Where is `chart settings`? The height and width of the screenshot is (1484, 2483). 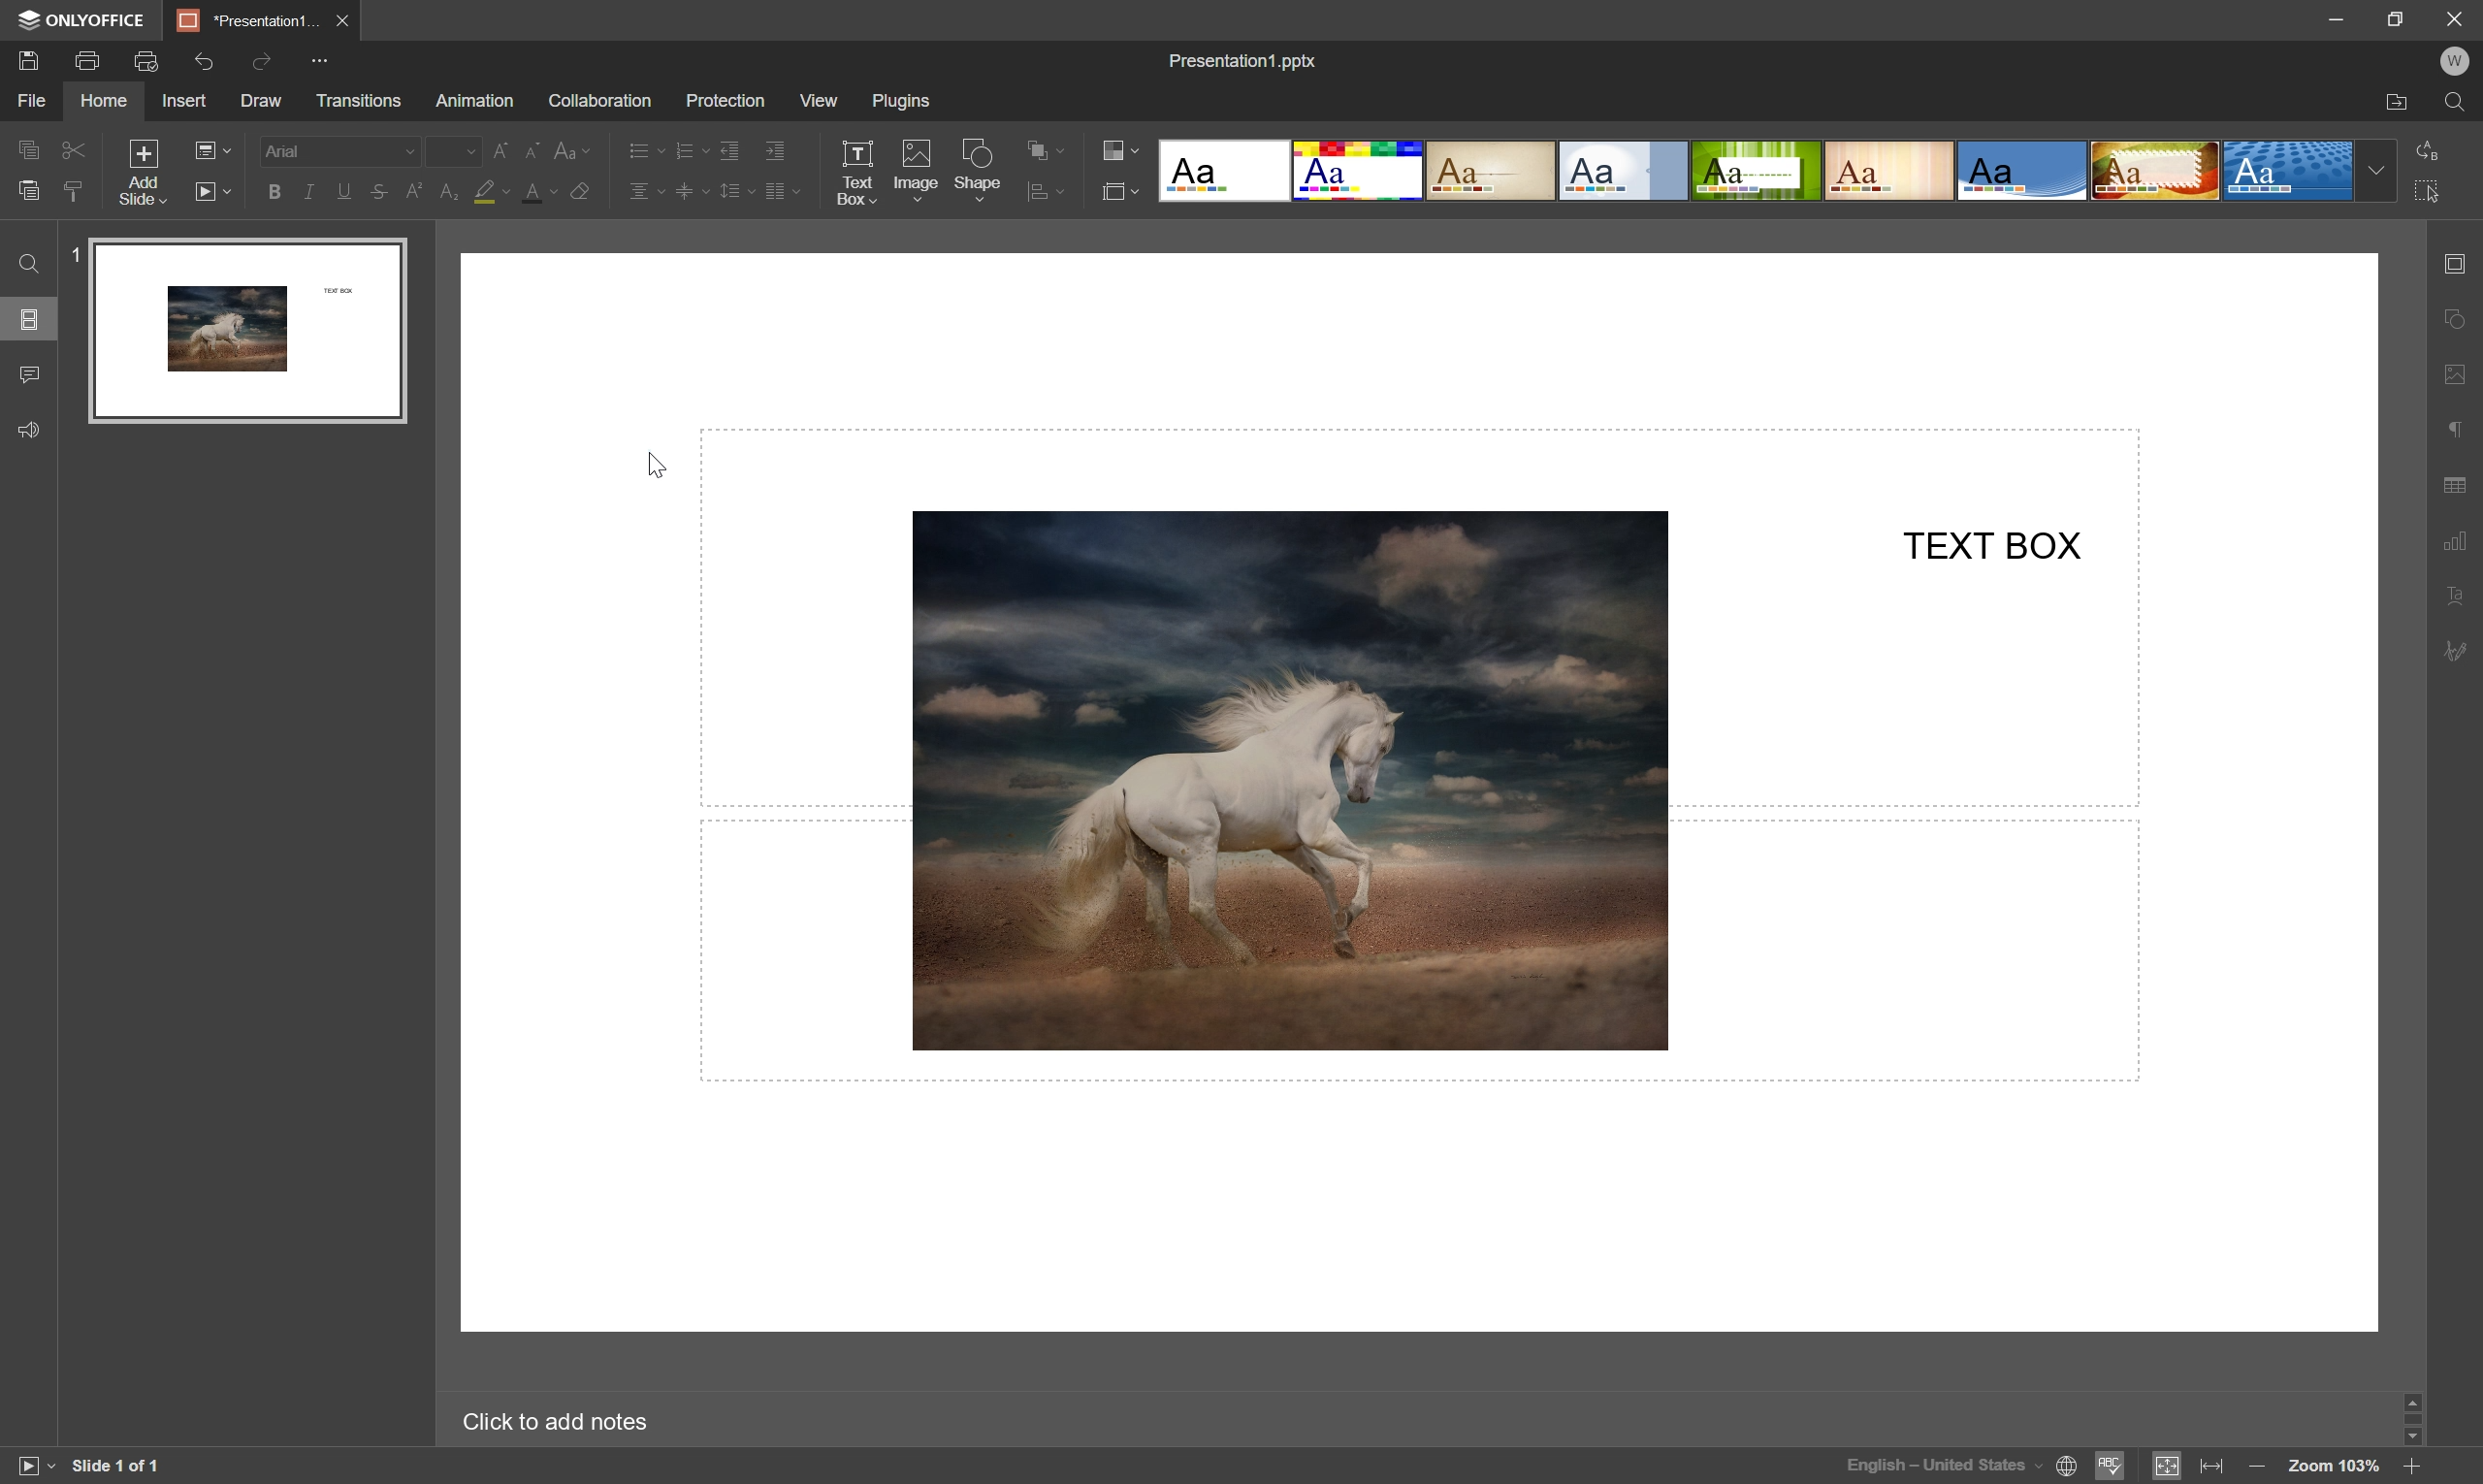
chart settings is located at coordinates (2455, 536).